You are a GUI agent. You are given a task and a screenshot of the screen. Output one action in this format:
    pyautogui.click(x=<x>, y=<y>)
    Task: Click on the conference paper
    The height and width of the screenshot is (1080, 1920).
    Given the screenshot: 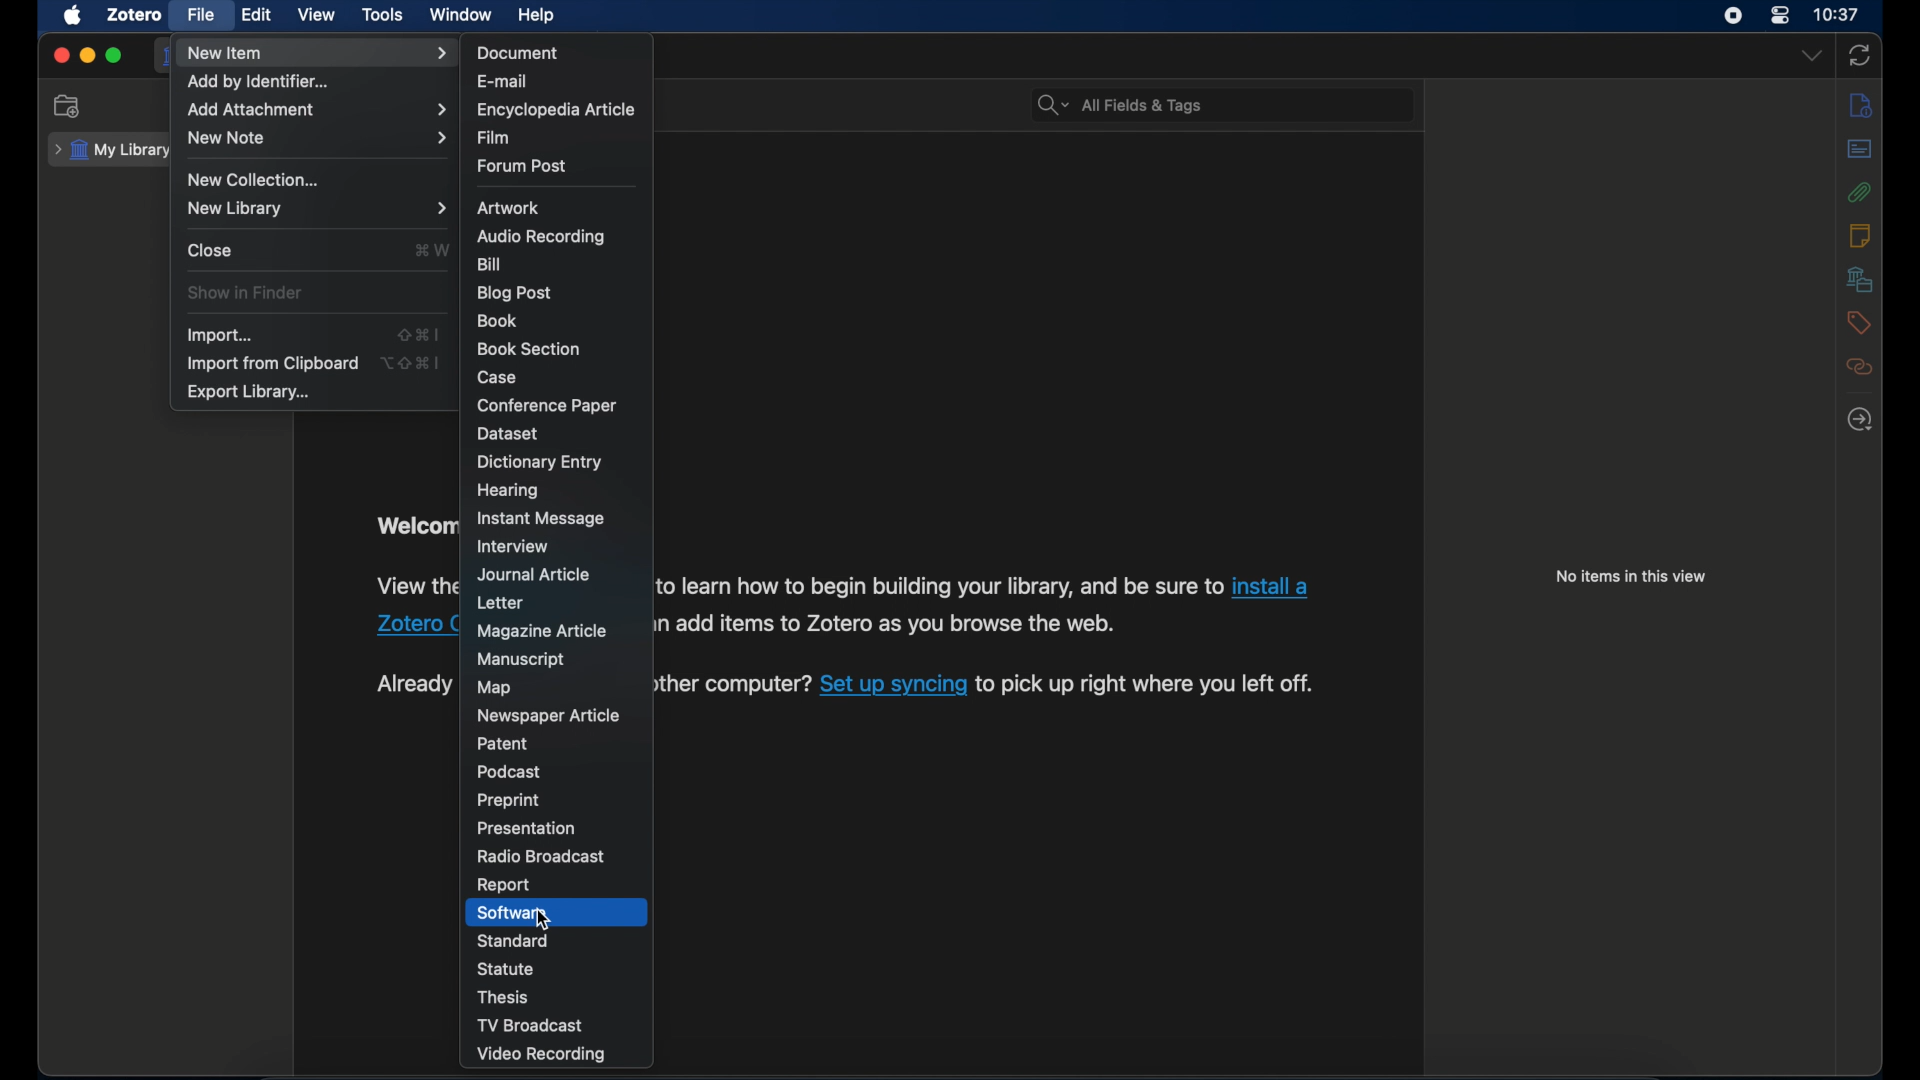 What is the action you would take?
    pyautogui.click(x=550, y=404)
    